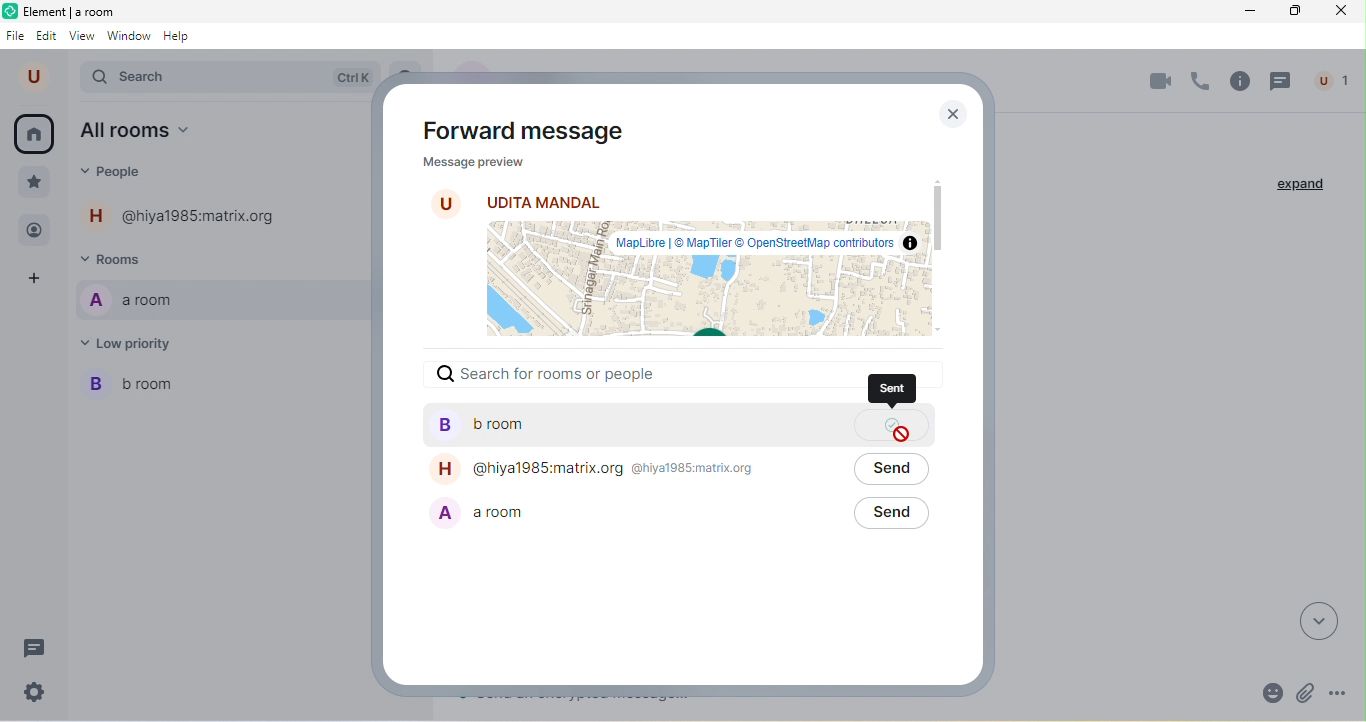 The image size is (1366, 722). Describe the element at coordinates (890, 514) in the screenshot. I see `send` at that location.